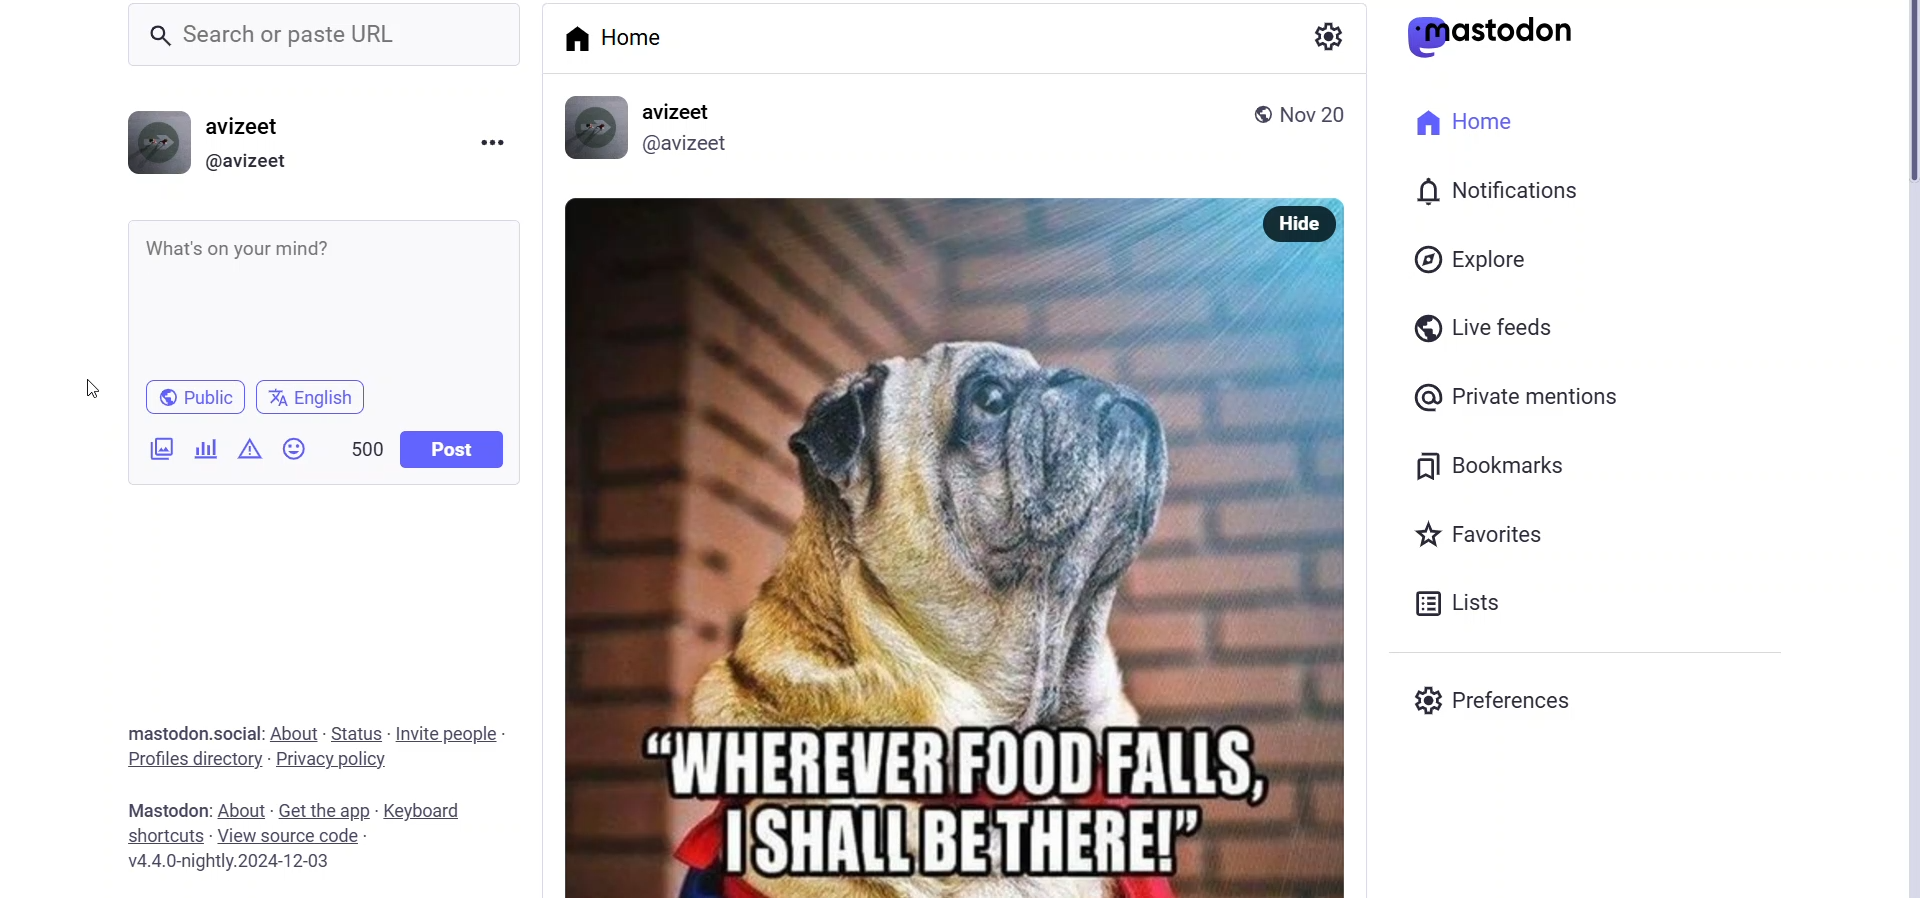  Describe the element at coordinates (450, 450) in the screenshot. I see `post` at that location.